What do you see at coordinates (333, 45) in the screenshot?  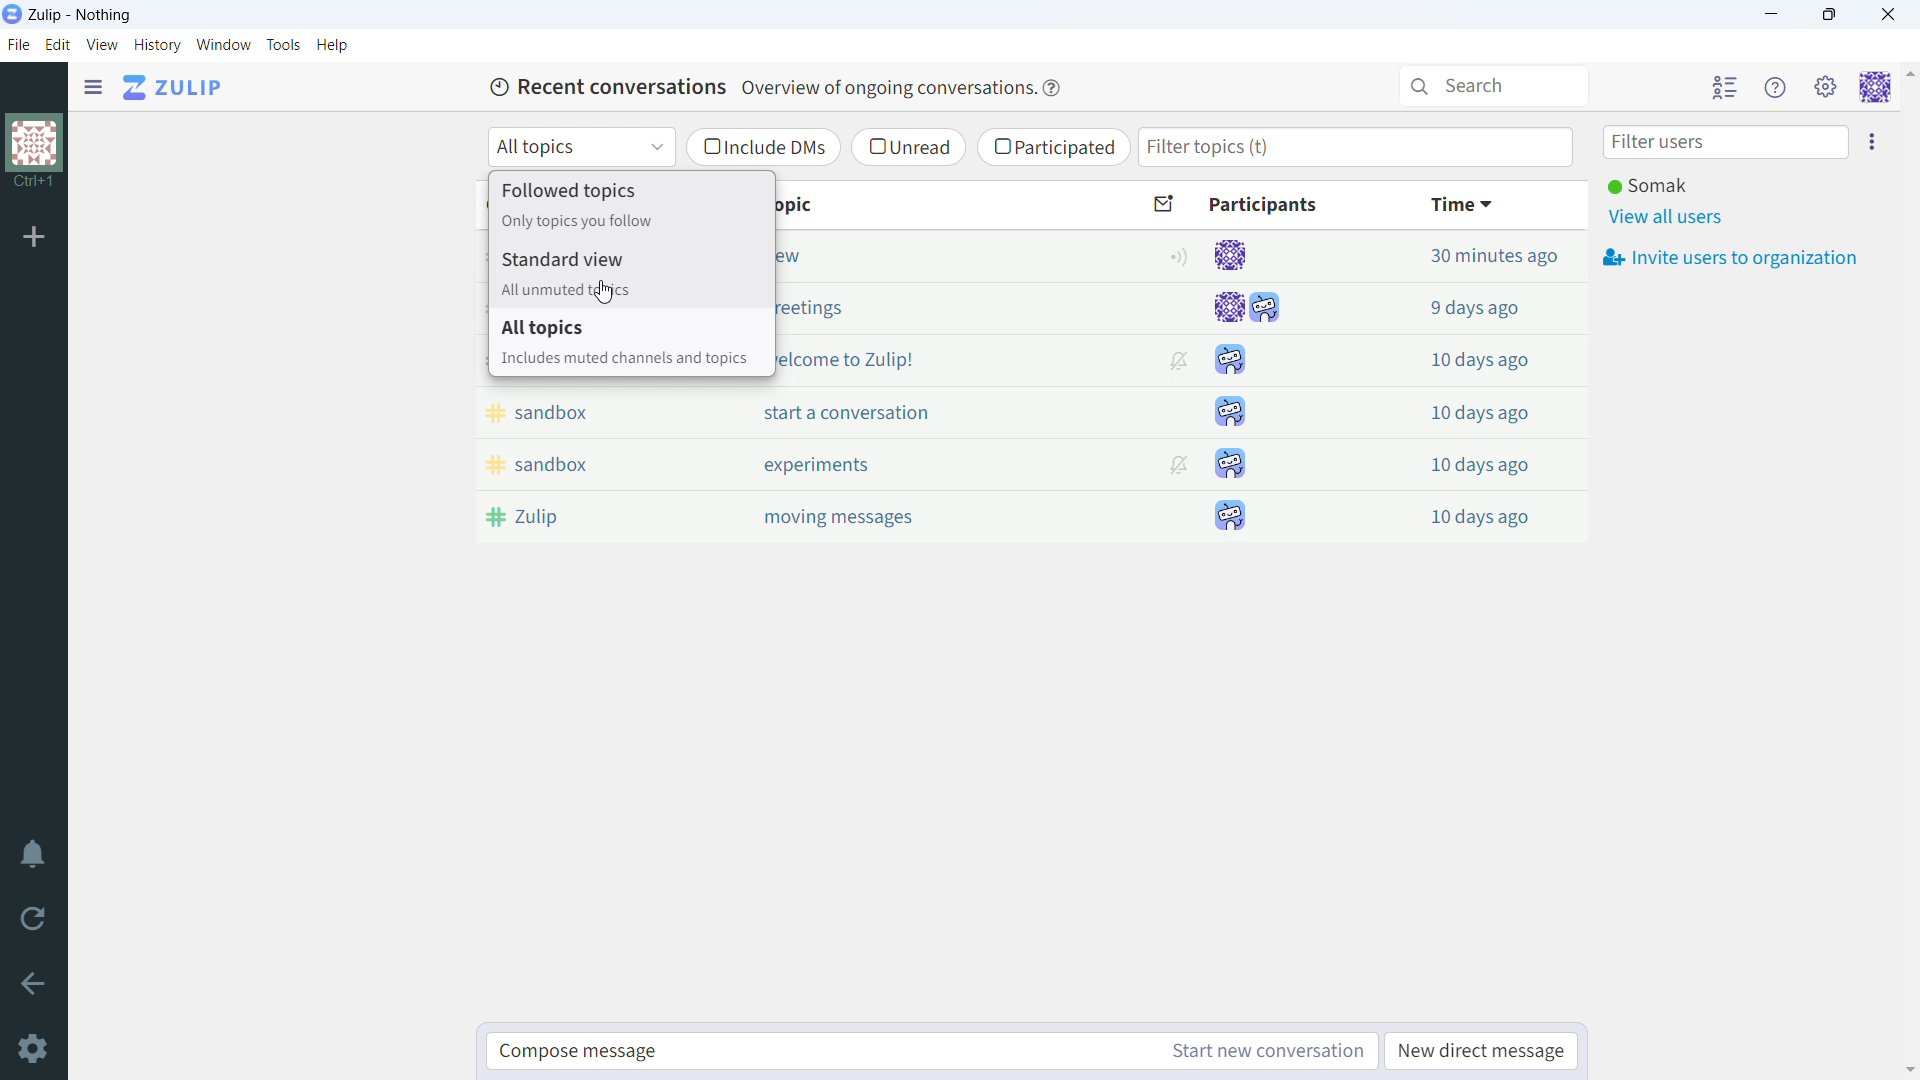 I see `h` at bounding box center [333, 45].